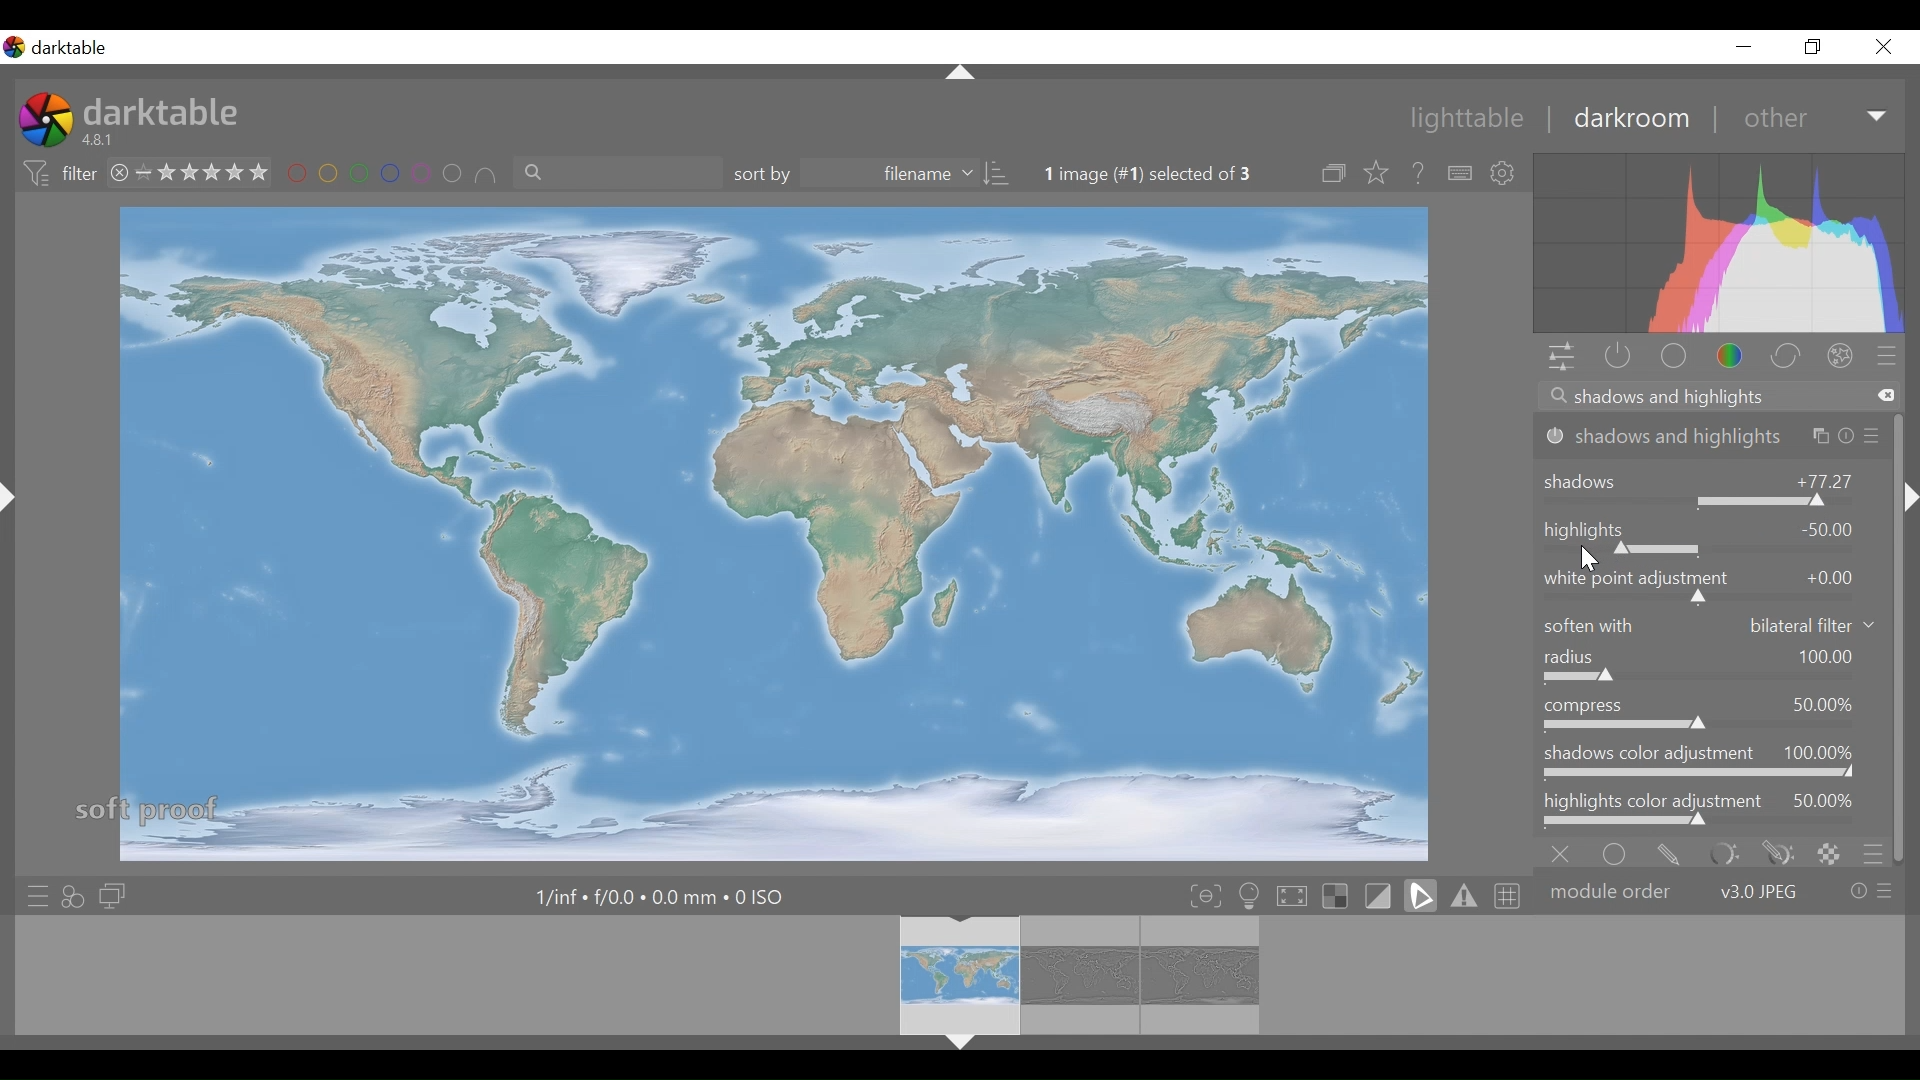  Describe the element at coordinates (1420, 896) in the screenshot. I see `toggle softproofing` at that location.